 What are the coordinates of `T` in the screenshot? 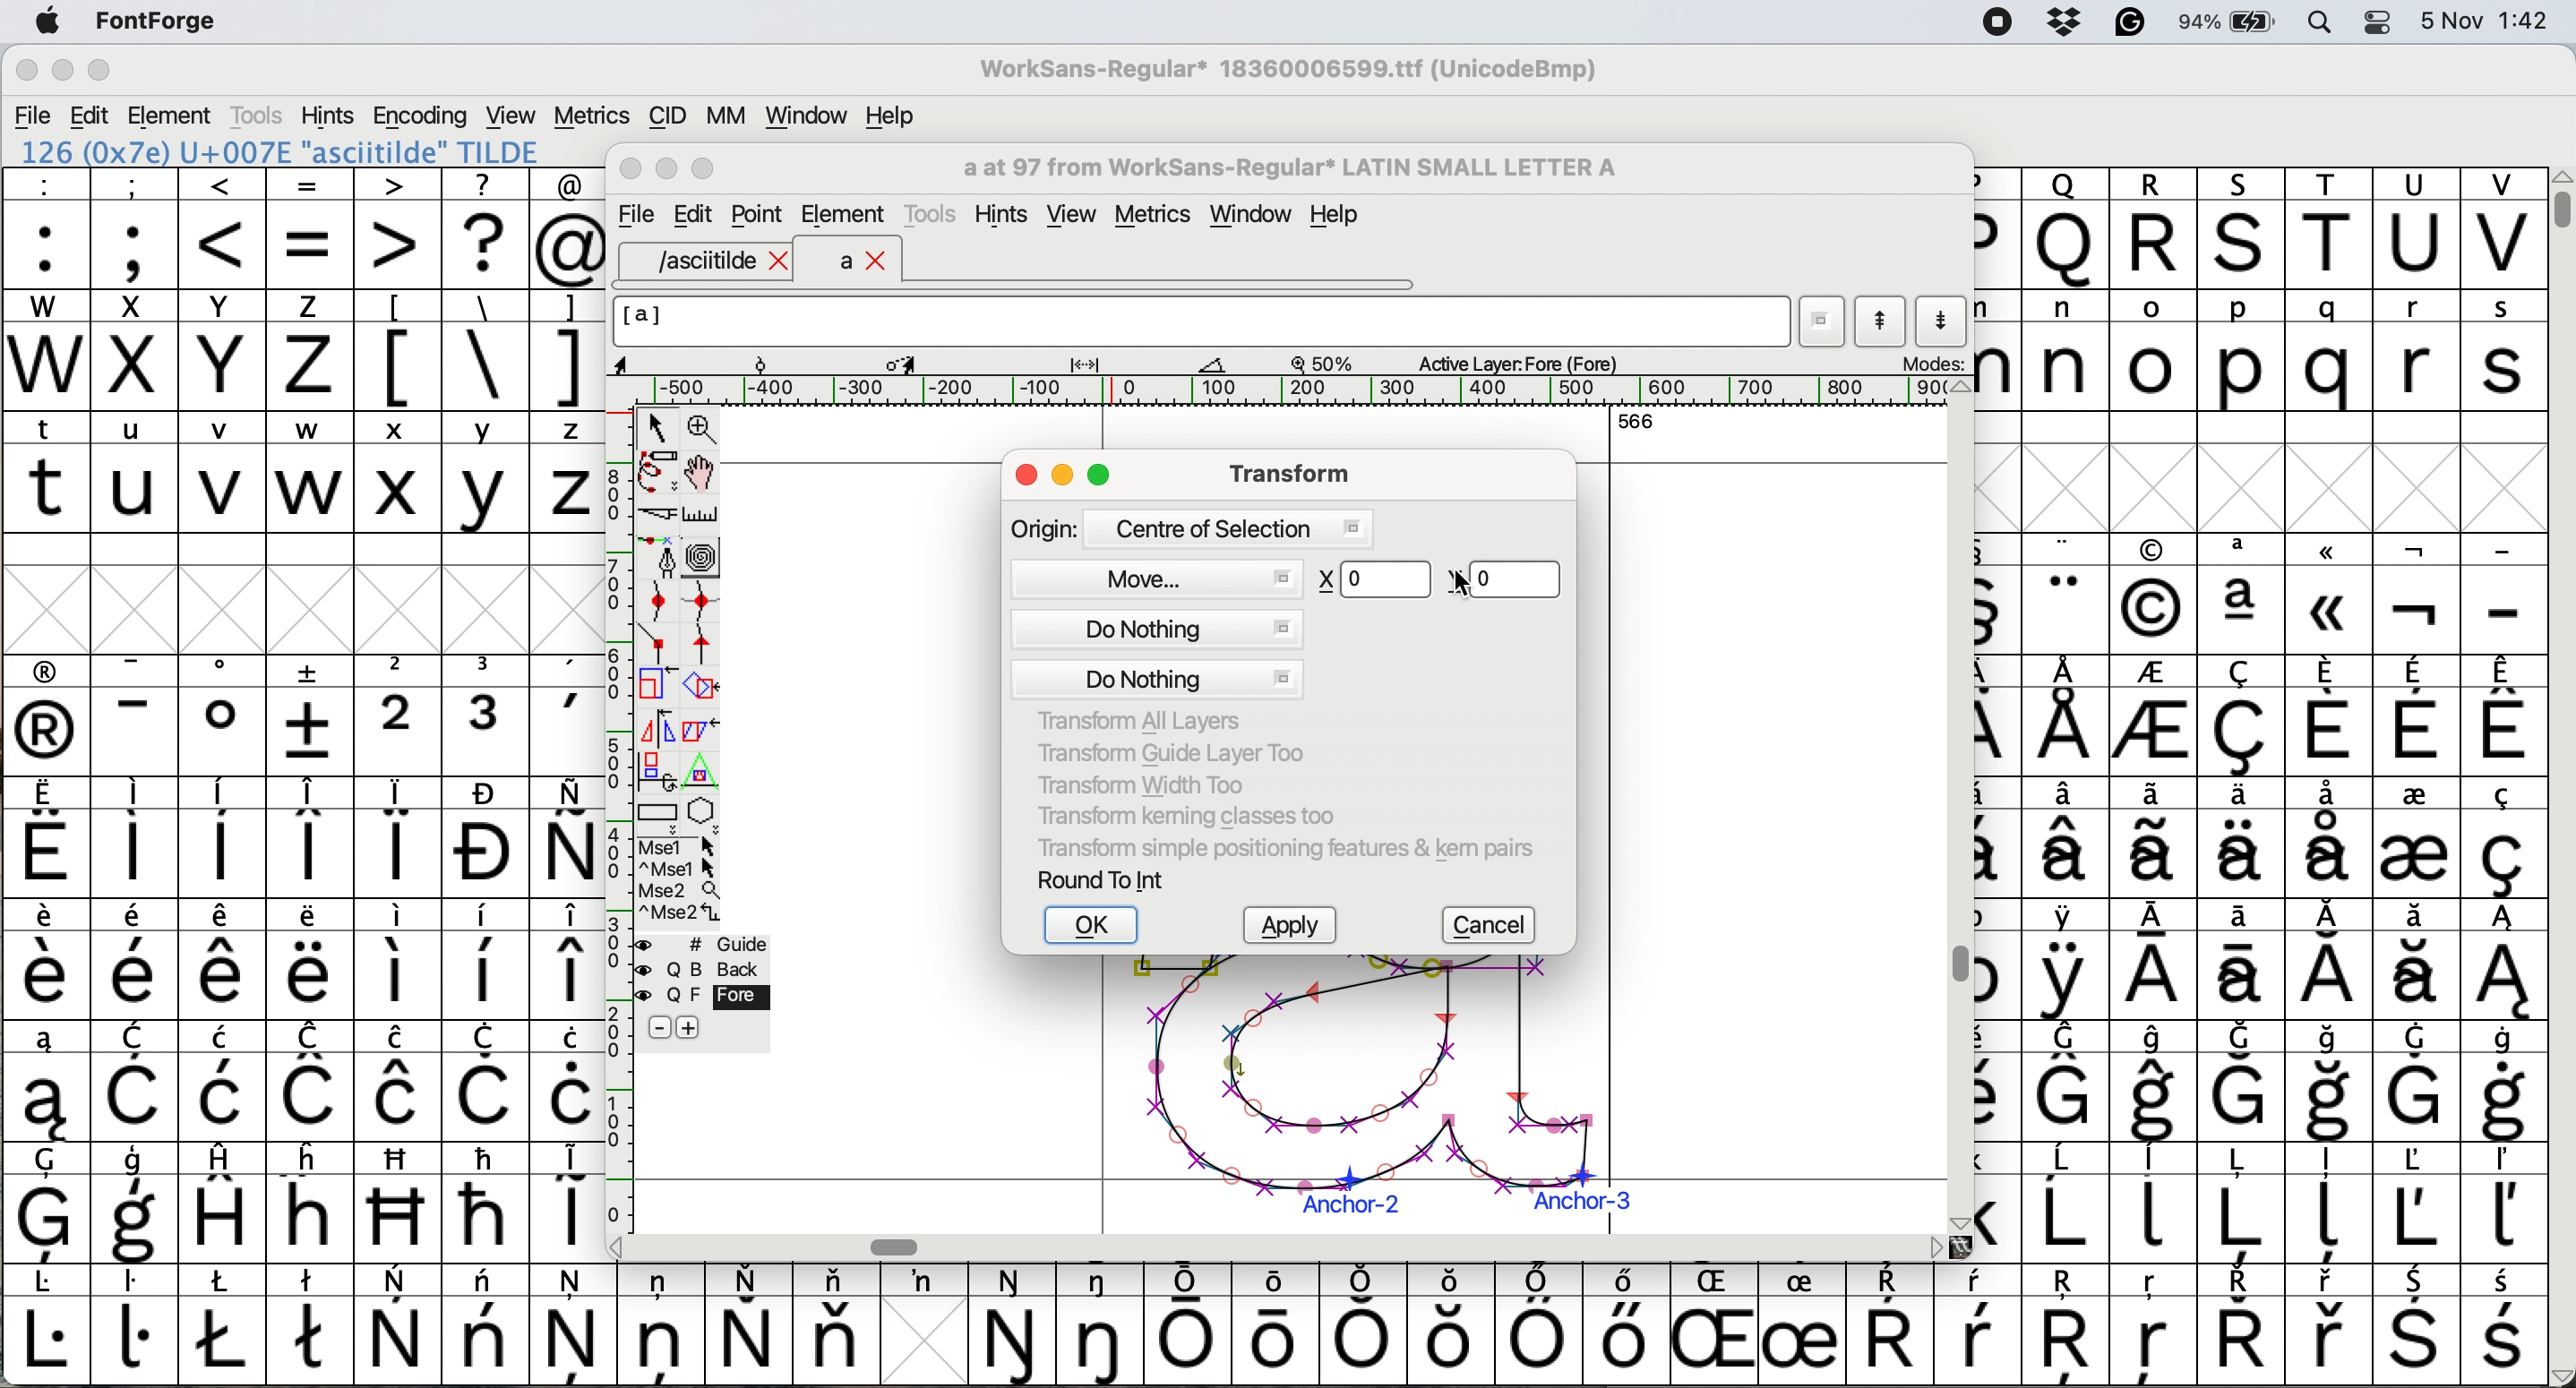 It's located at (2334, 230).